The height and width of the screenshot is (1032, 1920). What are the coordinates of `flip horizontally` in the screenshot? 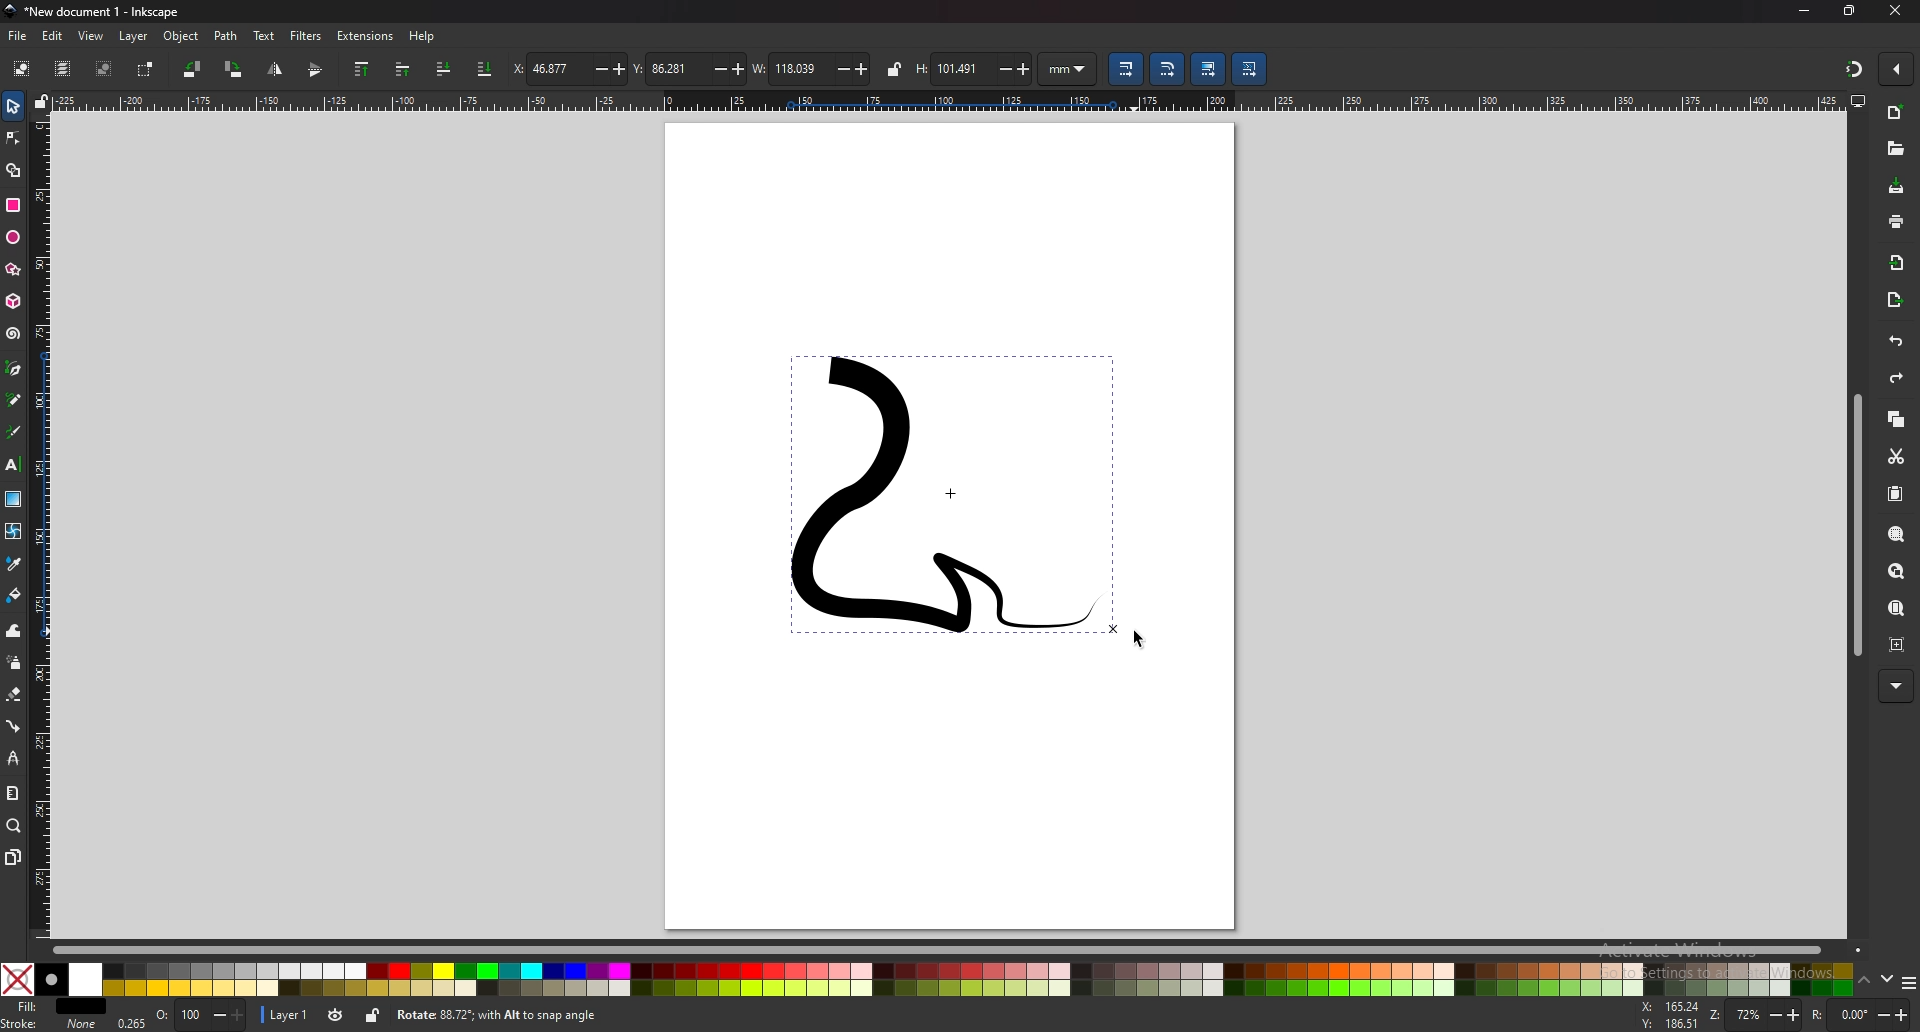 It's located at (316, 70).